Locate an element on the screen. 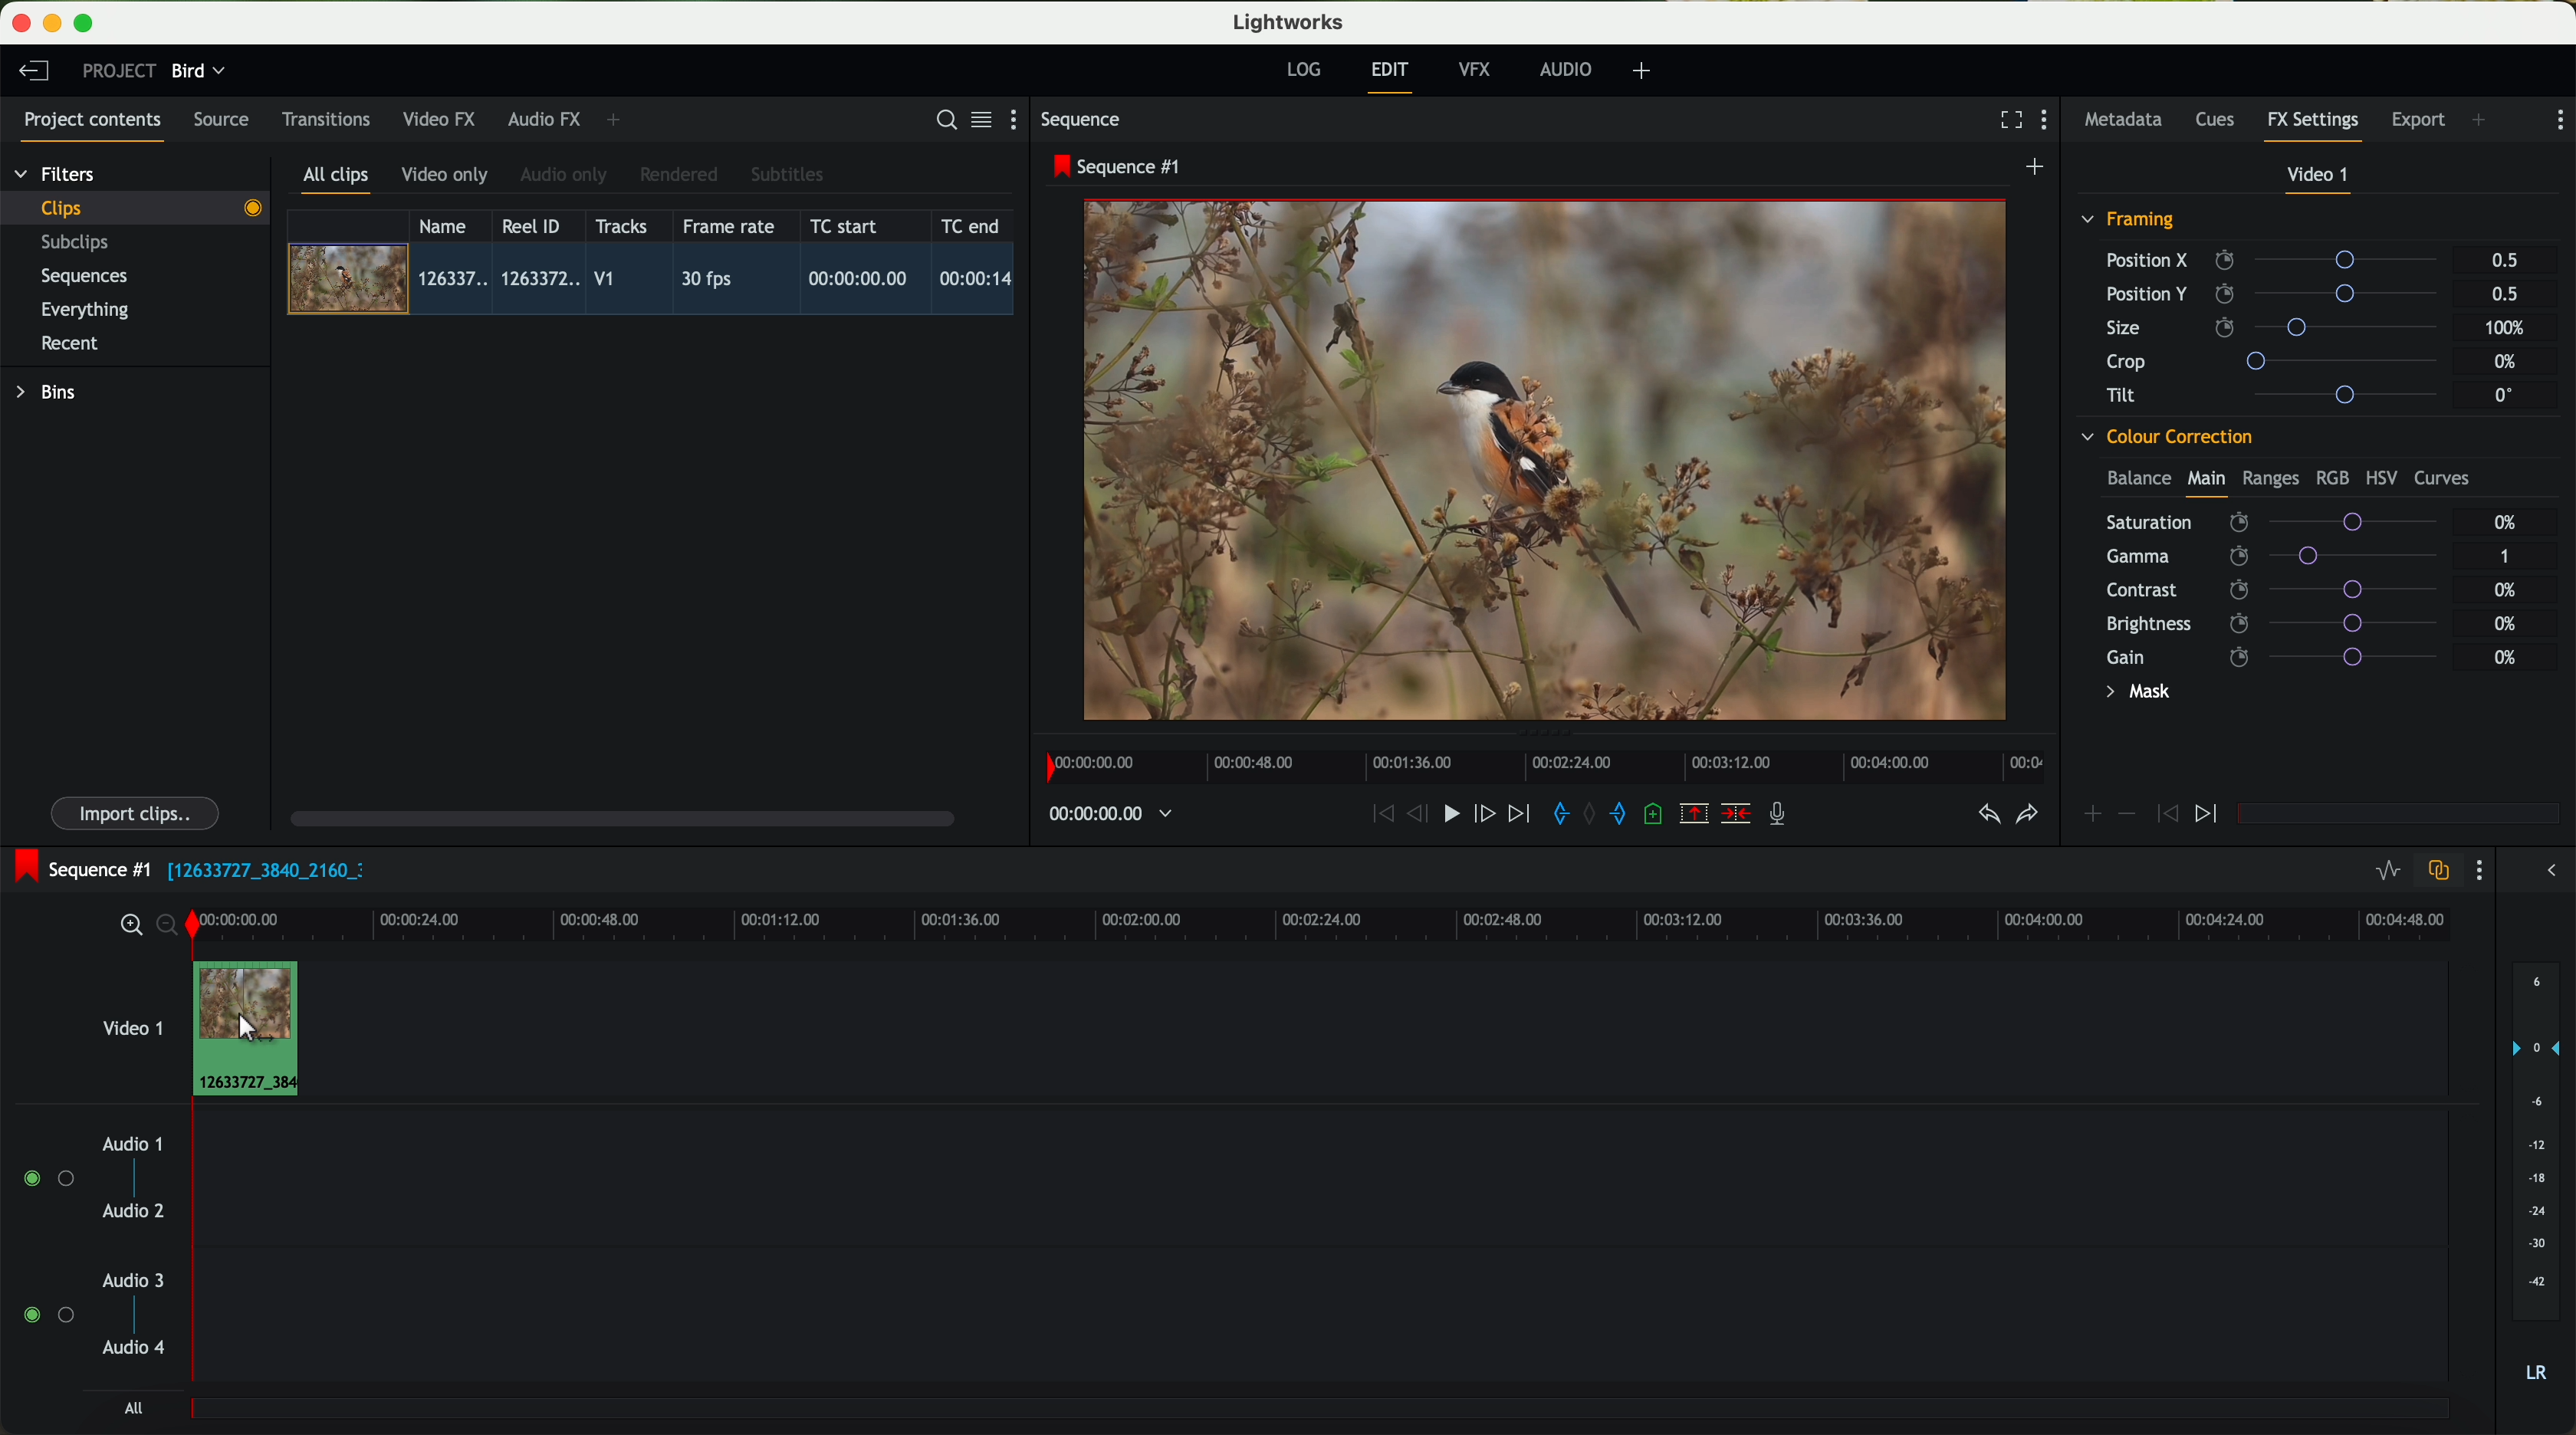 The height and width of the screenshot is (1435, 2576). leave is located at coordinates (33, 72).